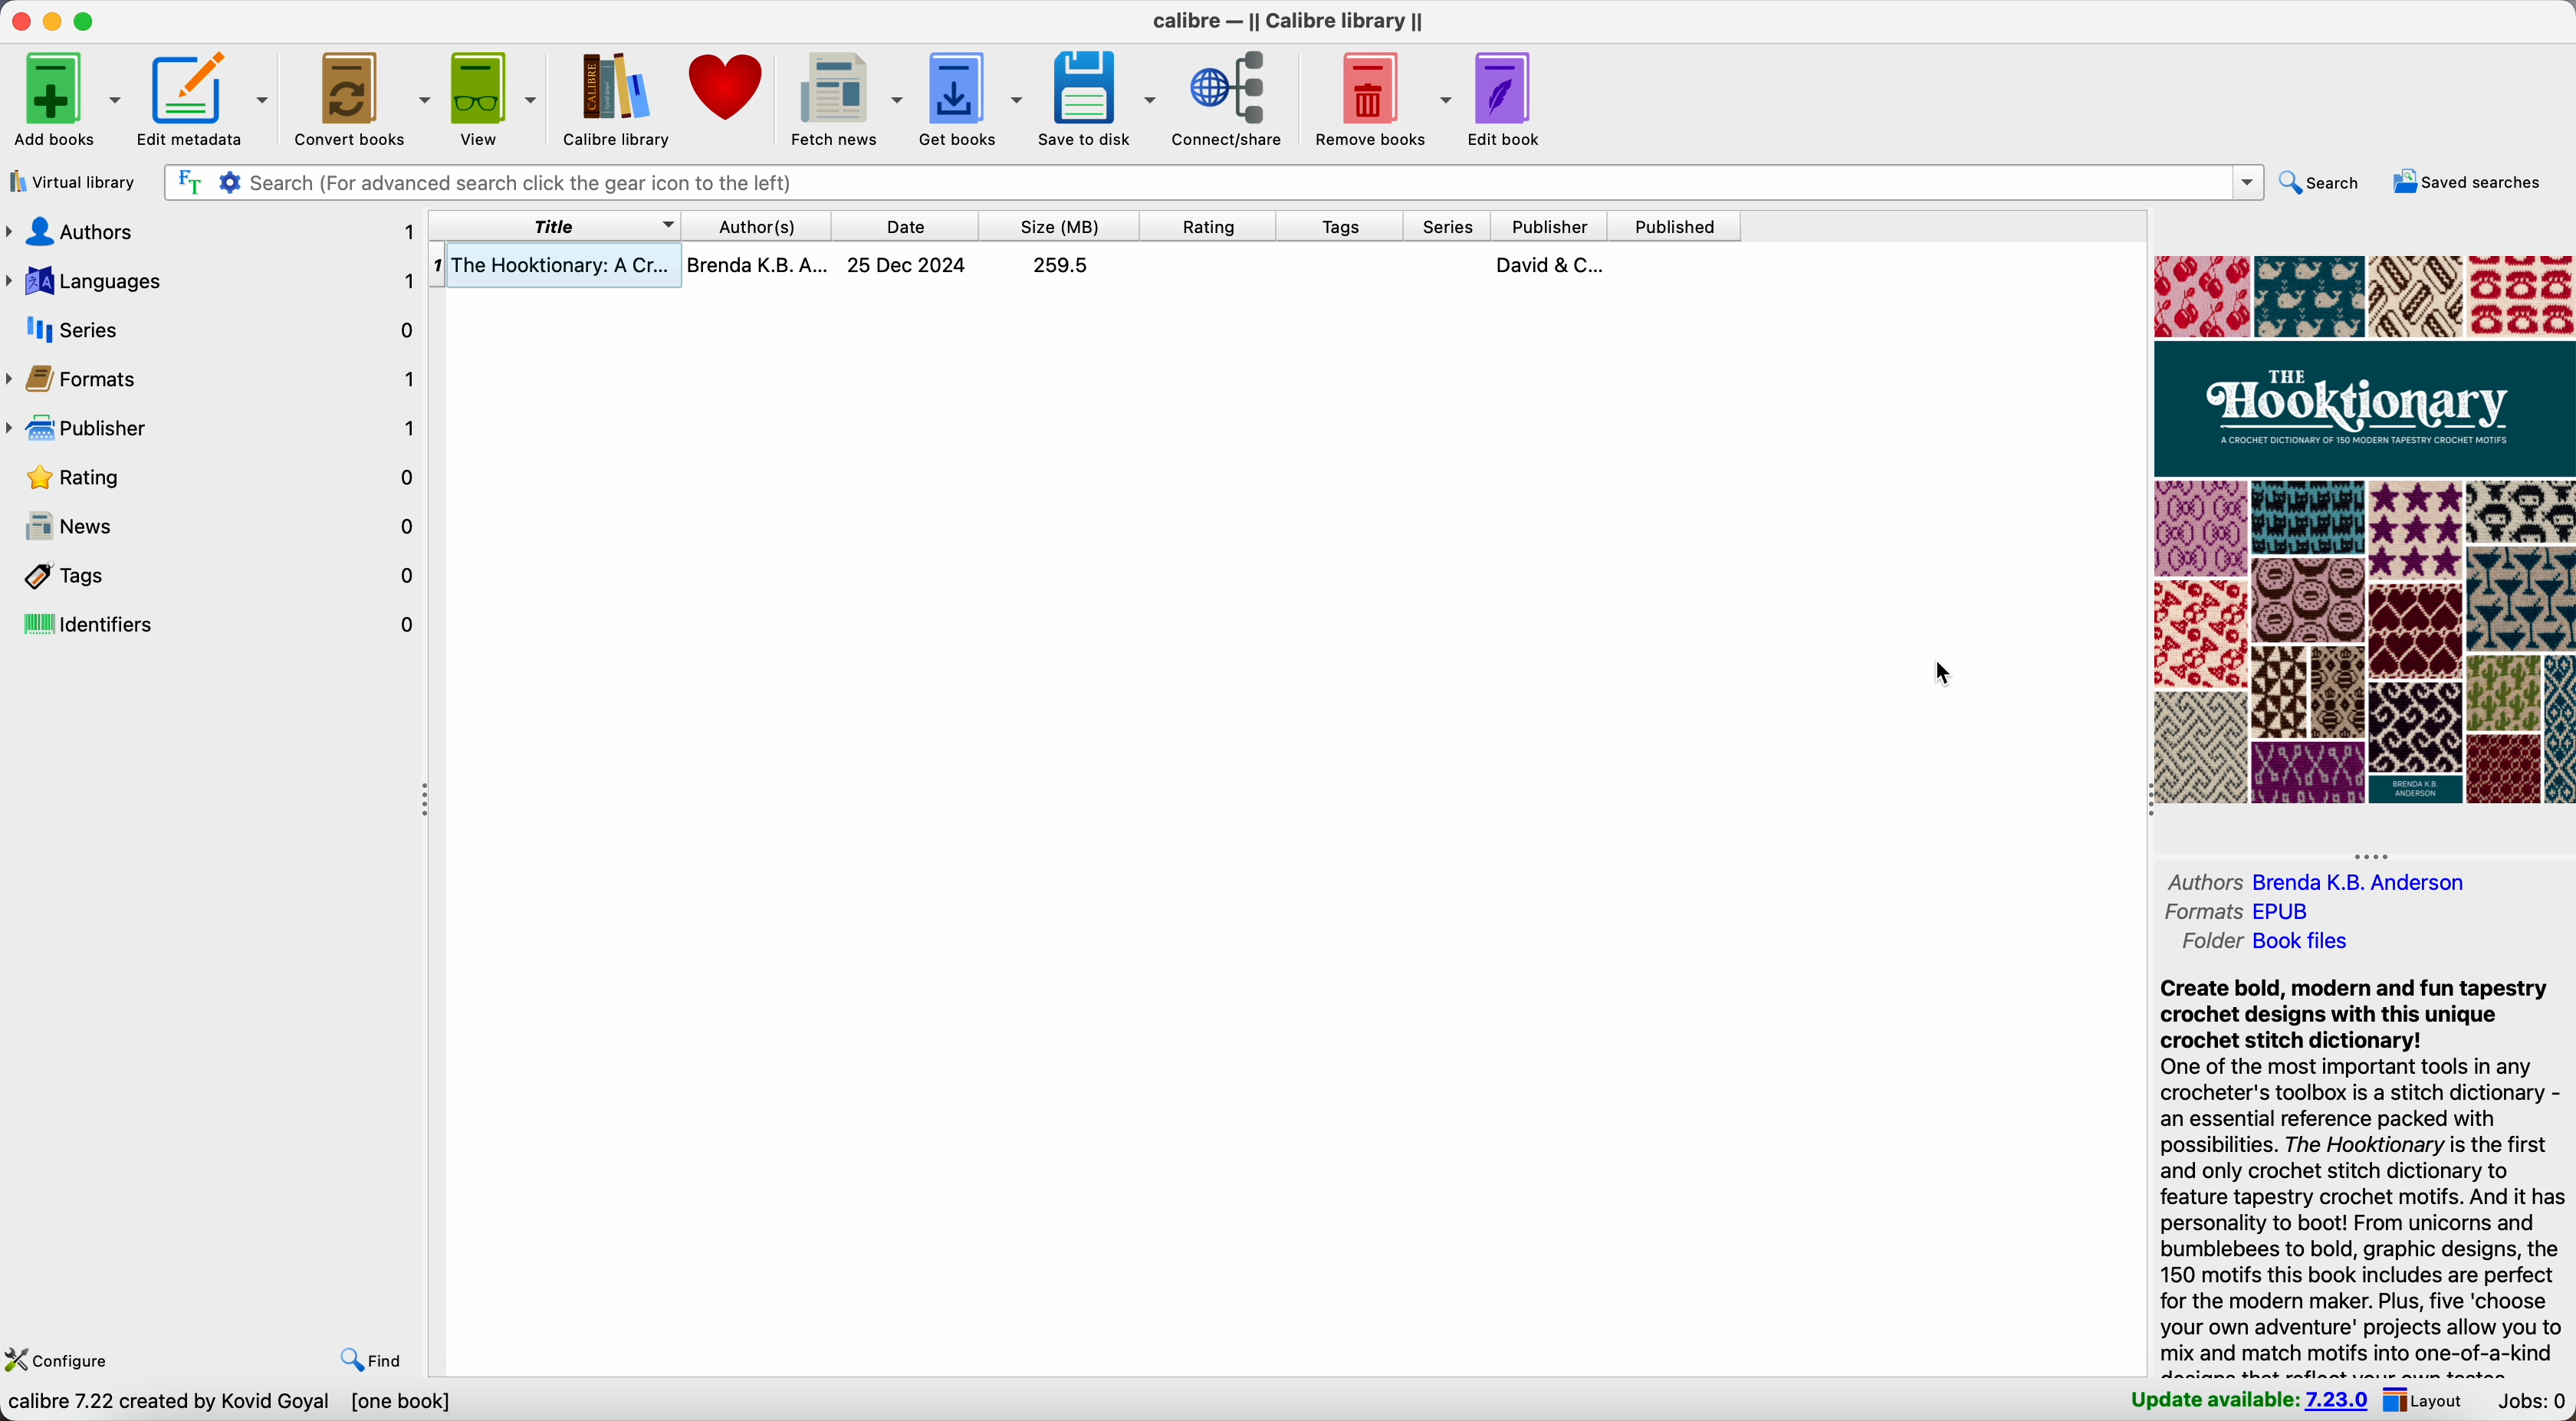 This screenshot has height=1421, width=2576. Describe the element at coordinates (556, 226) in the screenshot. I see `title` at that location.